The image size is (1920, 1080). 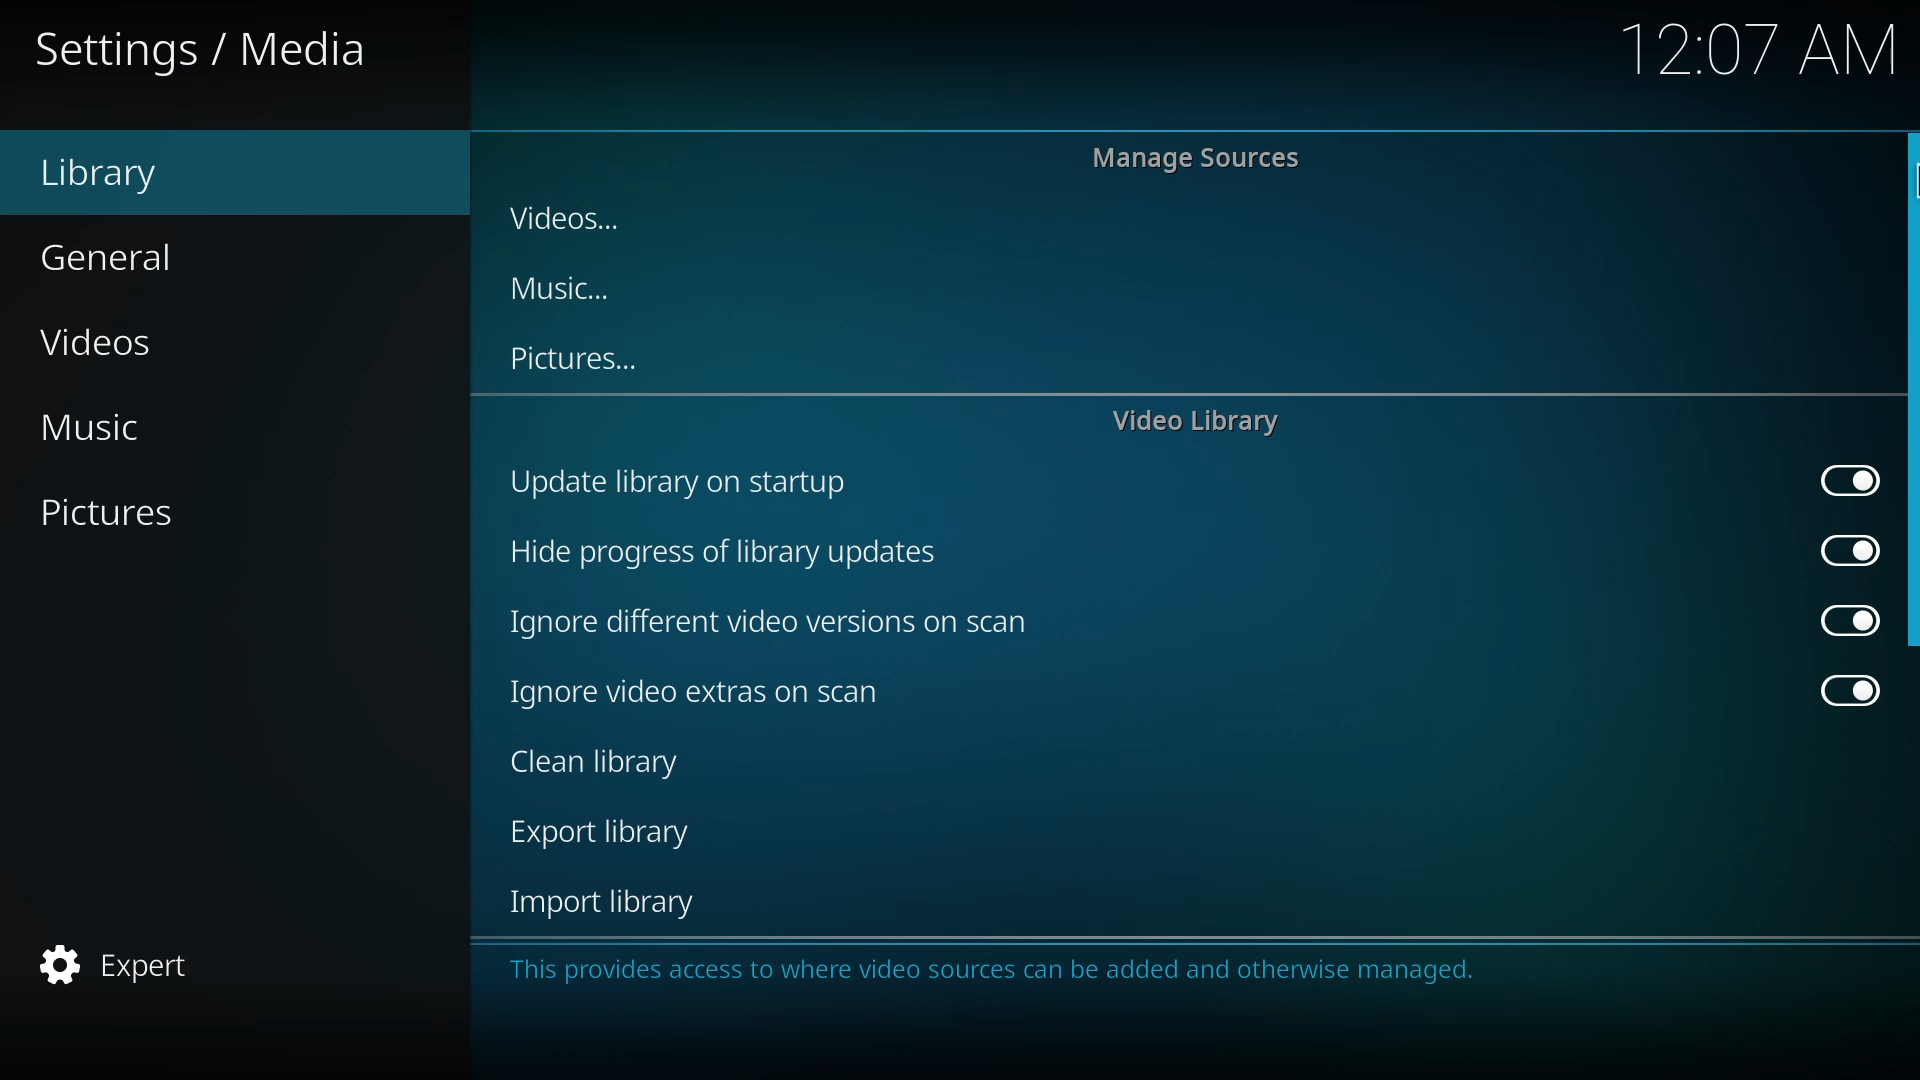 I want to click on disabled, so click(x=1834, y=476).